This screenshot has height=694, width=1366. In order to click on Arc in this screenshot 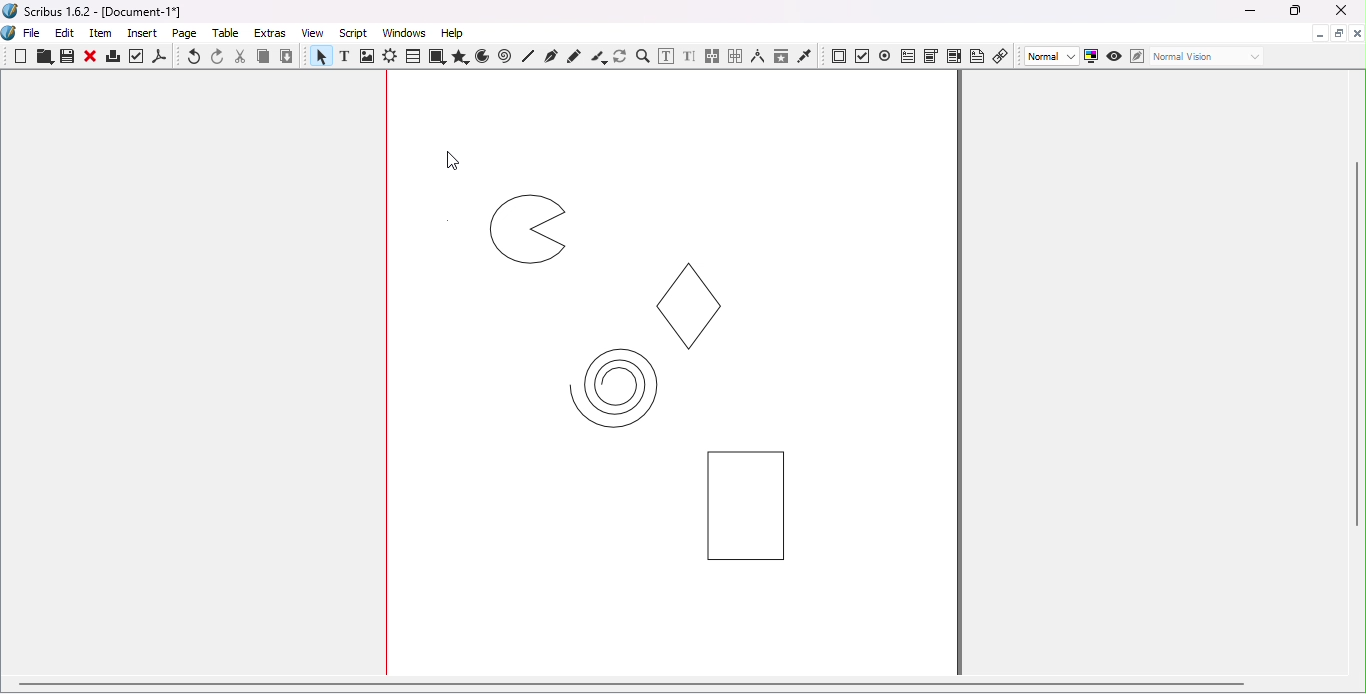, I will do `click(482, 58)`.